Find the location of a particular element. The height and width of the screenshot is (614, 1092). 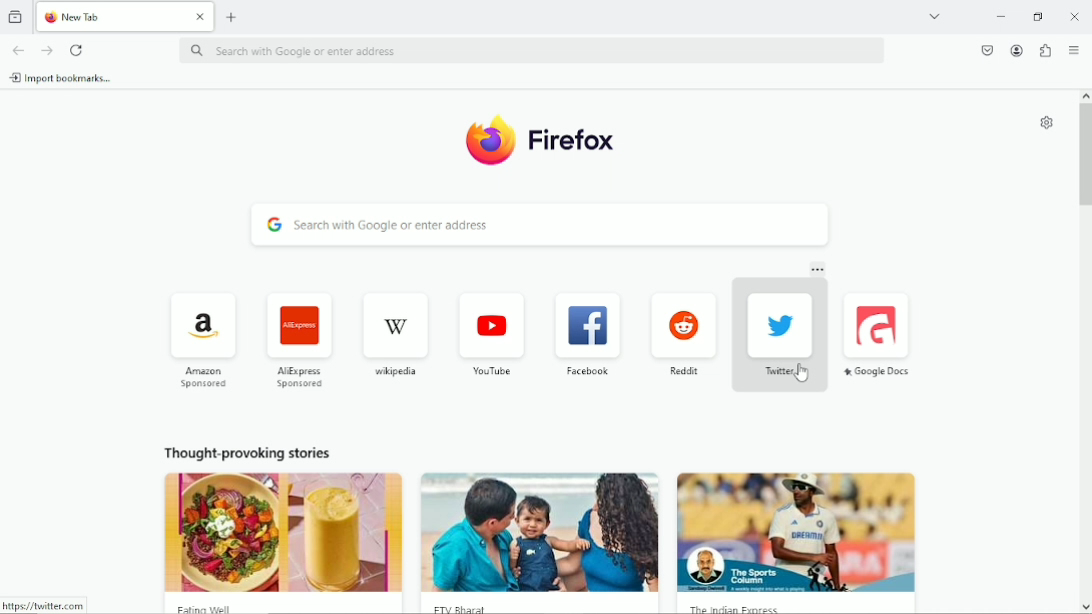

account is located at coordinates (1015, 50).